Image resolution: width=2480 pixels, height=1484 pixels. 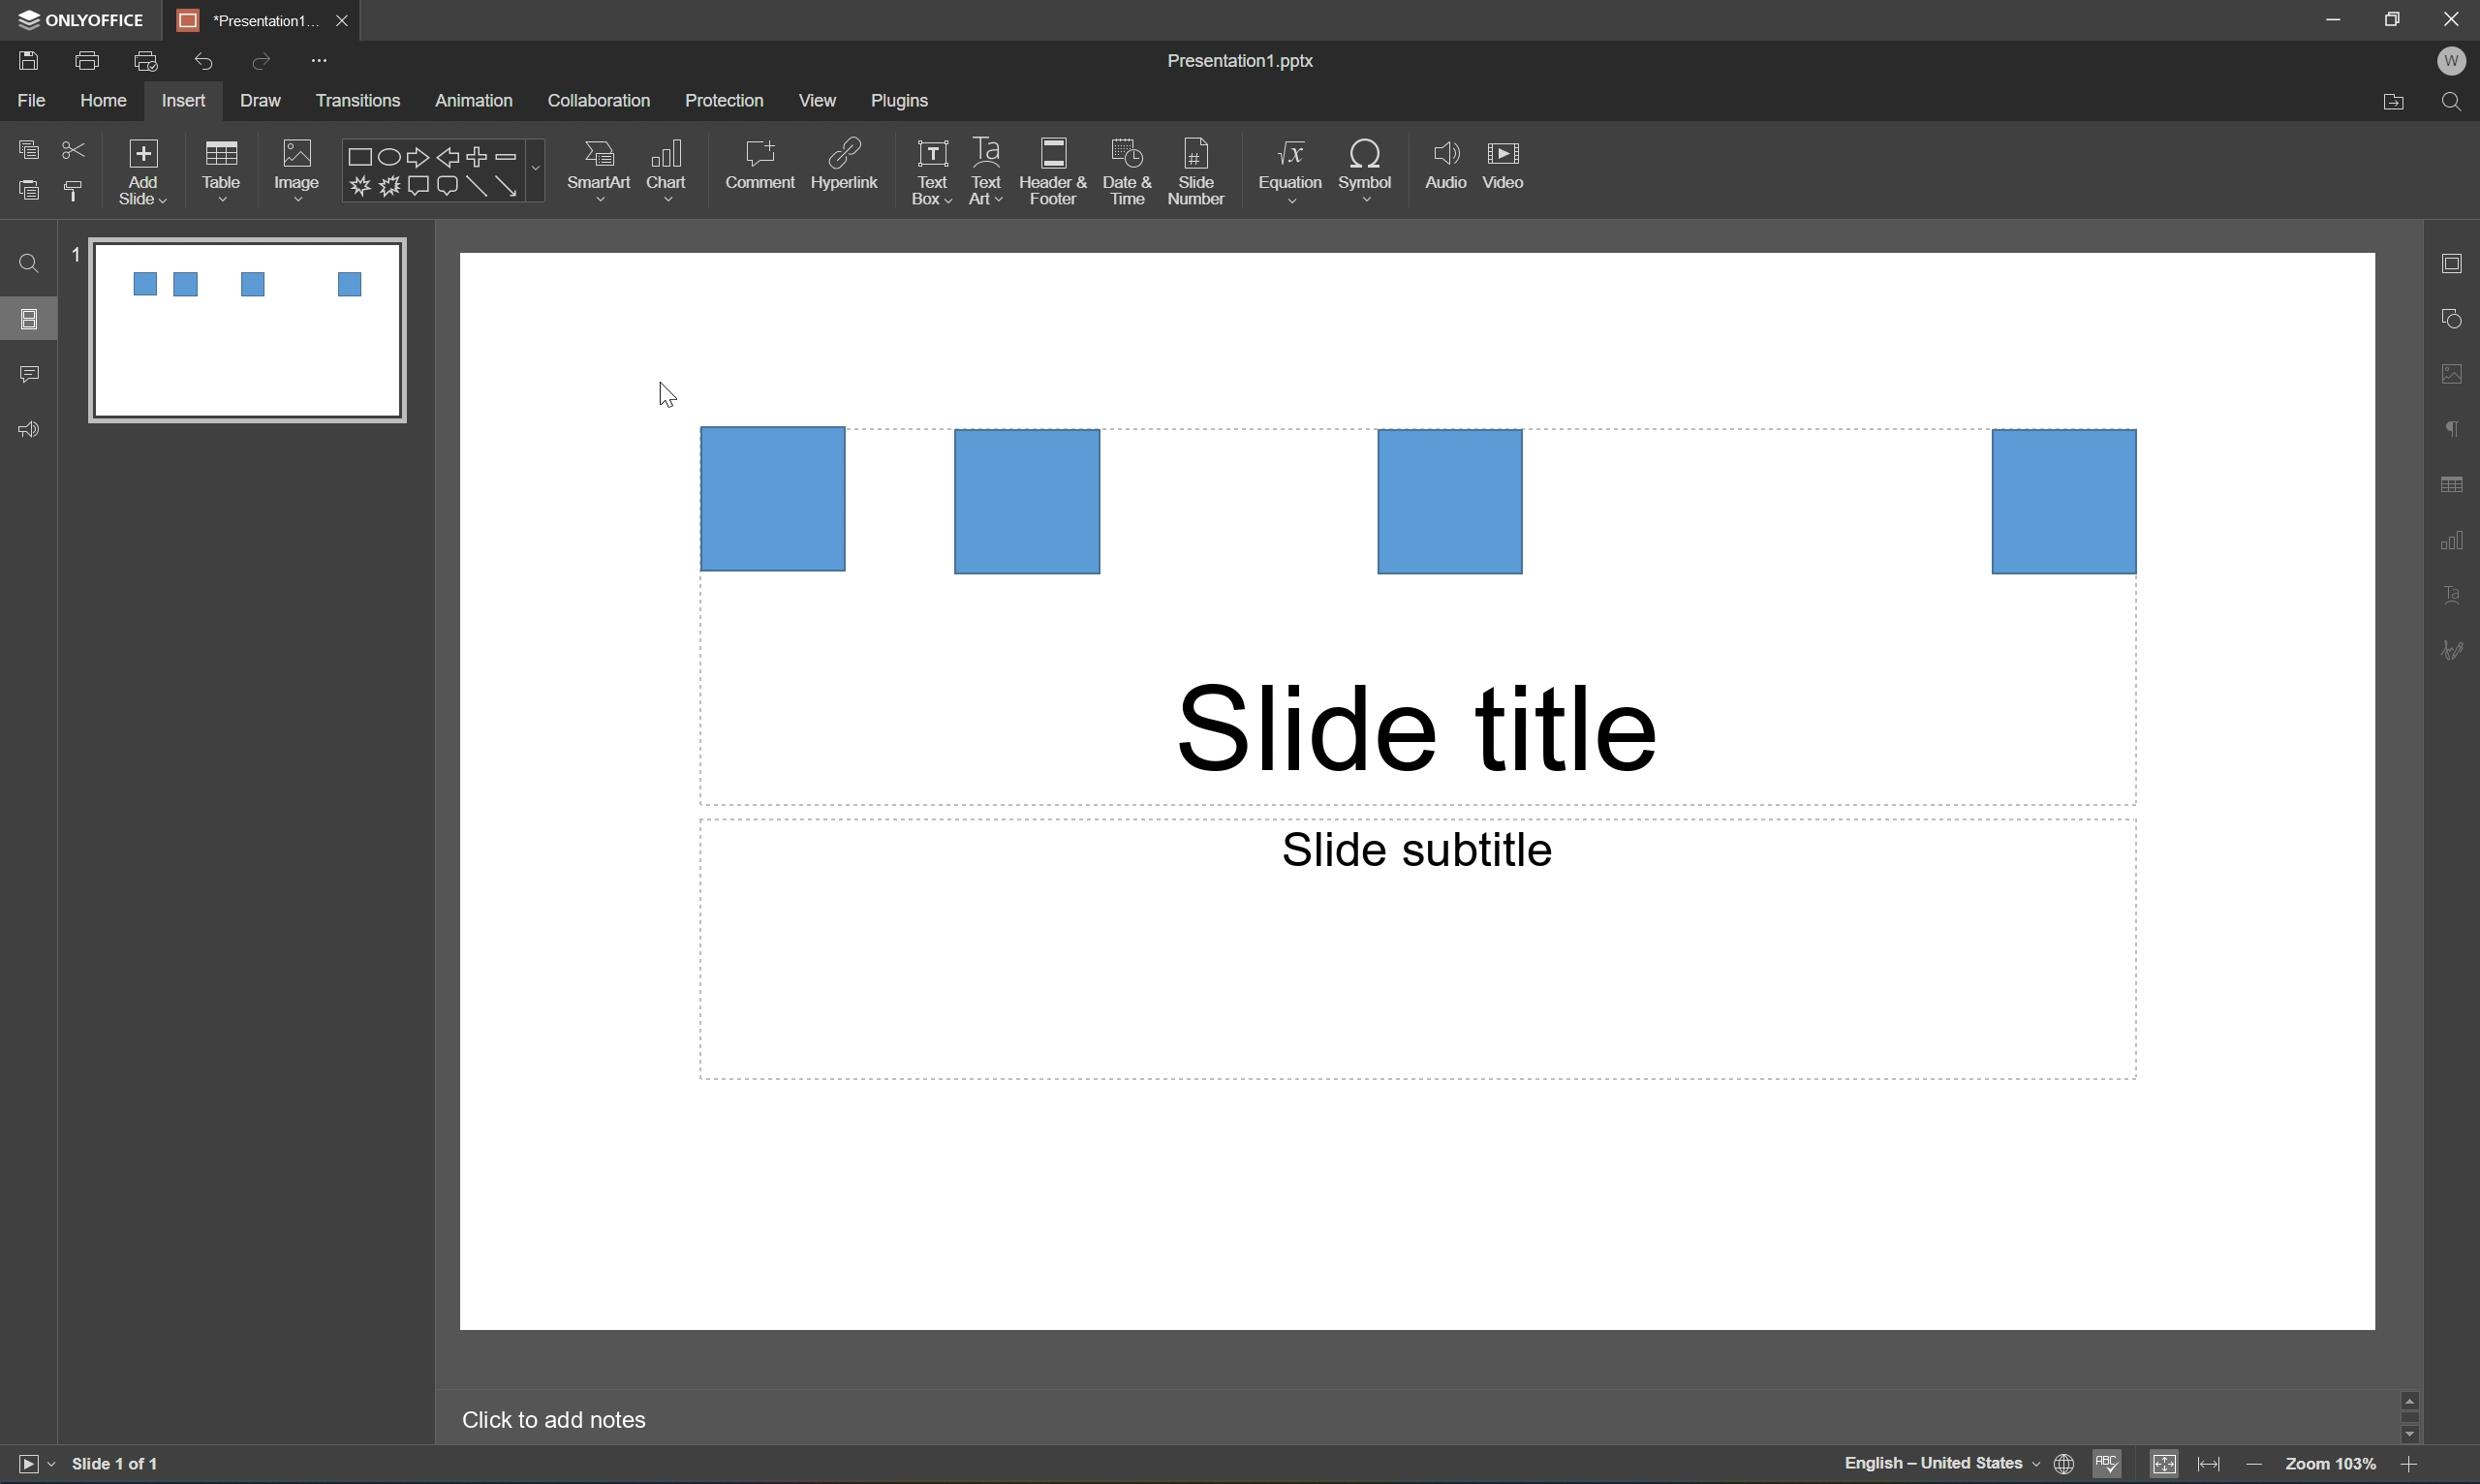 I want to click on transitions, so click(x=361, y=100).